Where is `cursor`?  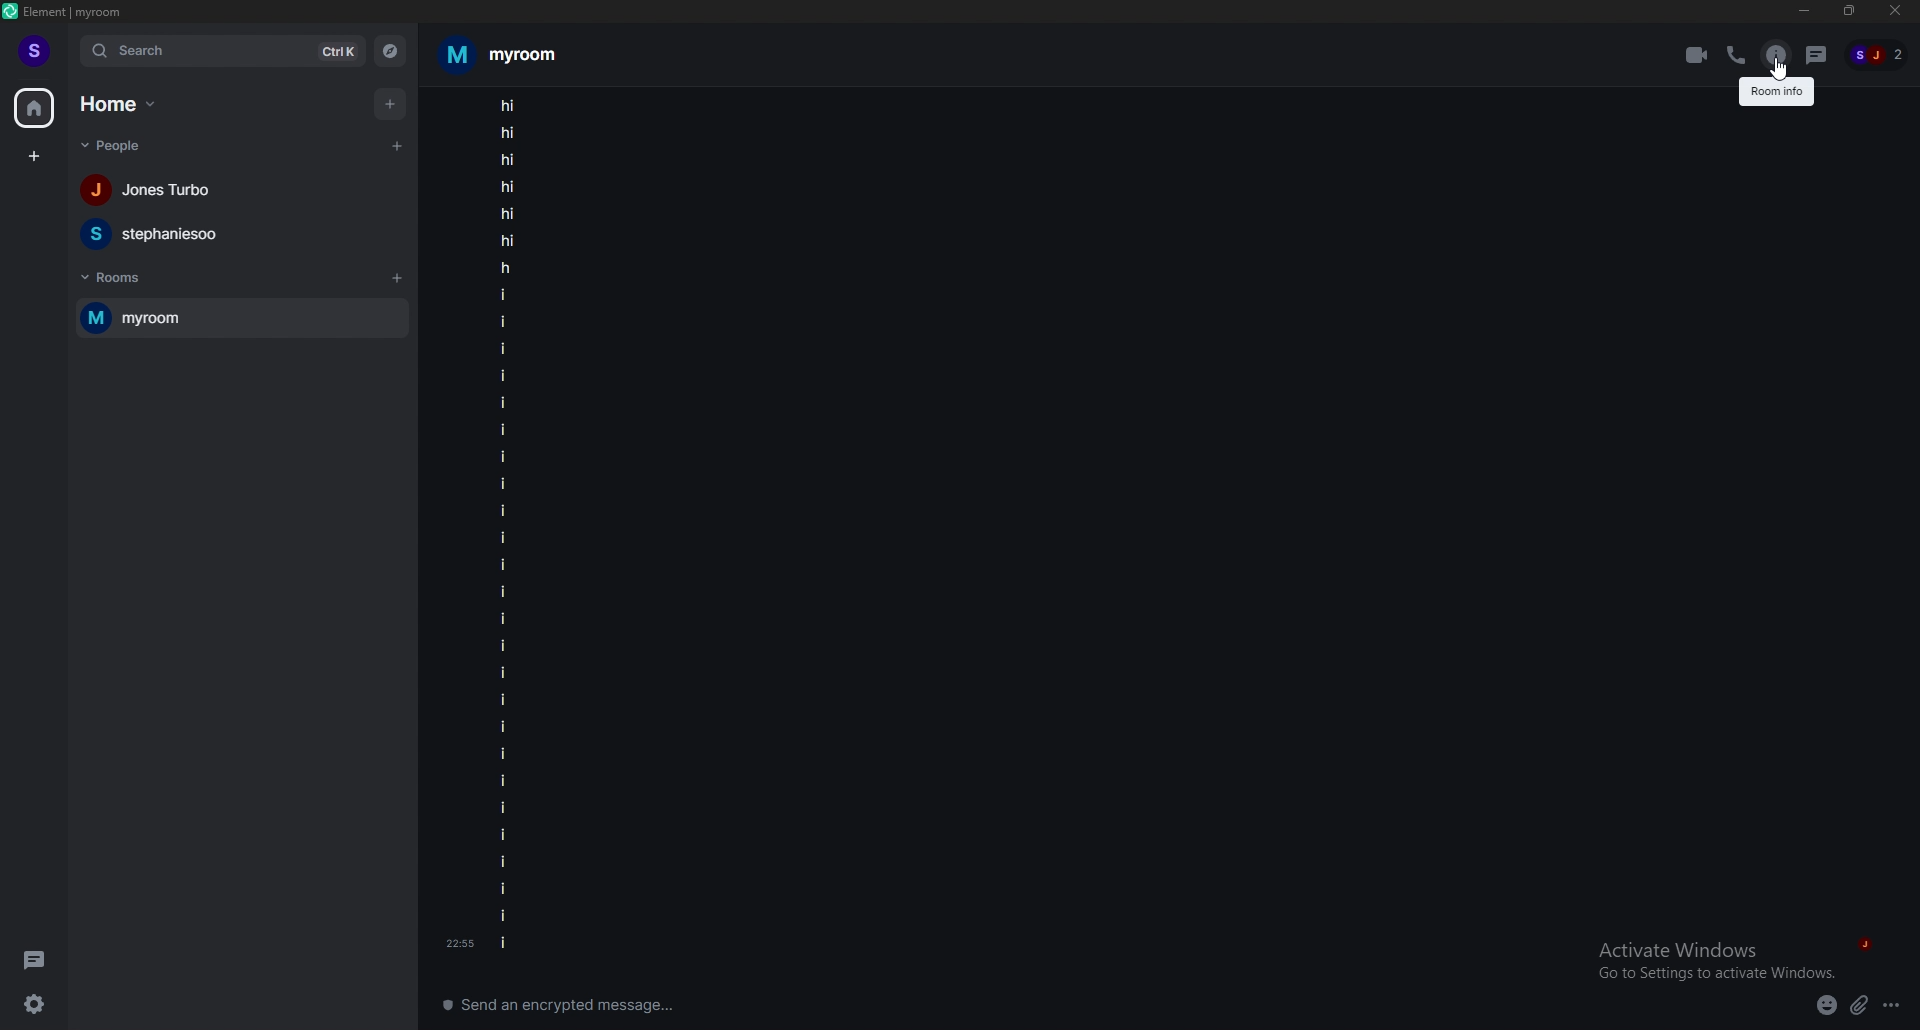 cursor is located at coordinates (1774, 70).